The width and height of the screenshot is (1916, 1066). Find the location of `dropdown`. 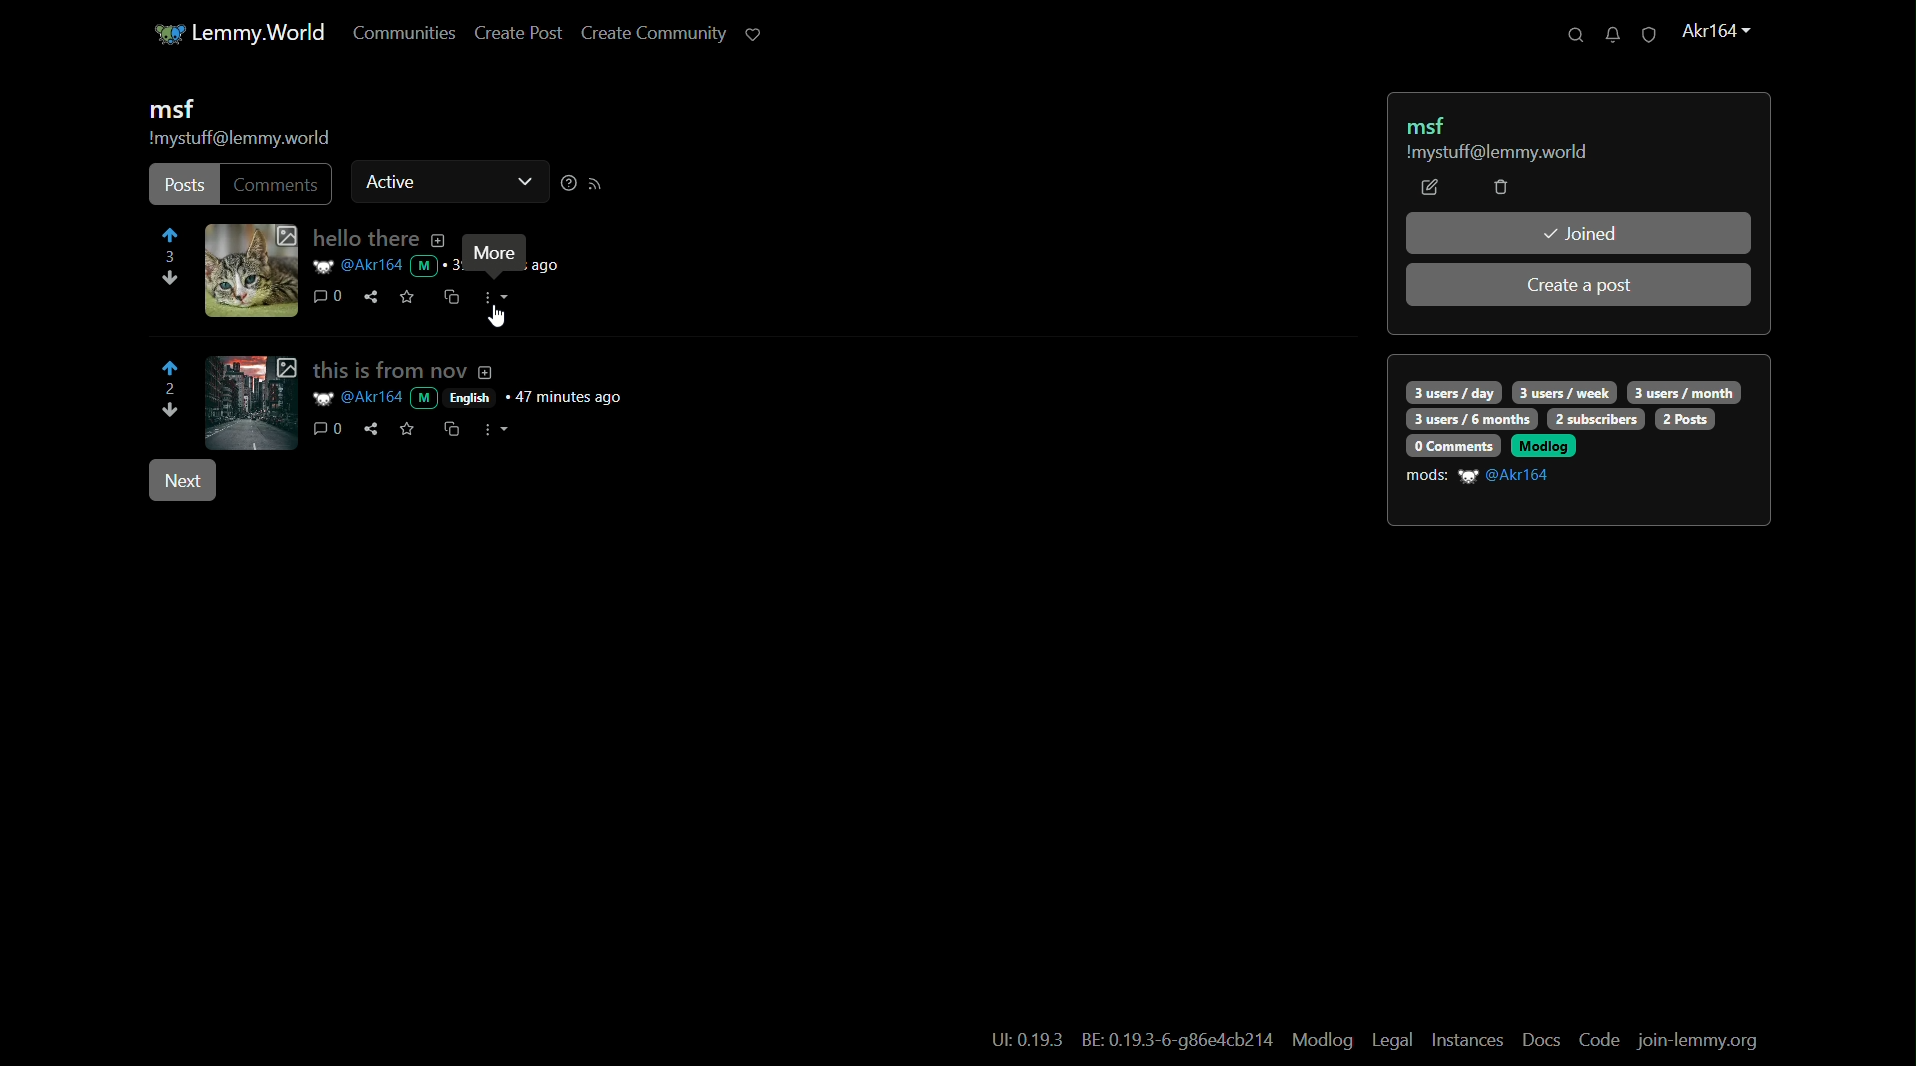

dropdown is located at coordinates (522, 184).